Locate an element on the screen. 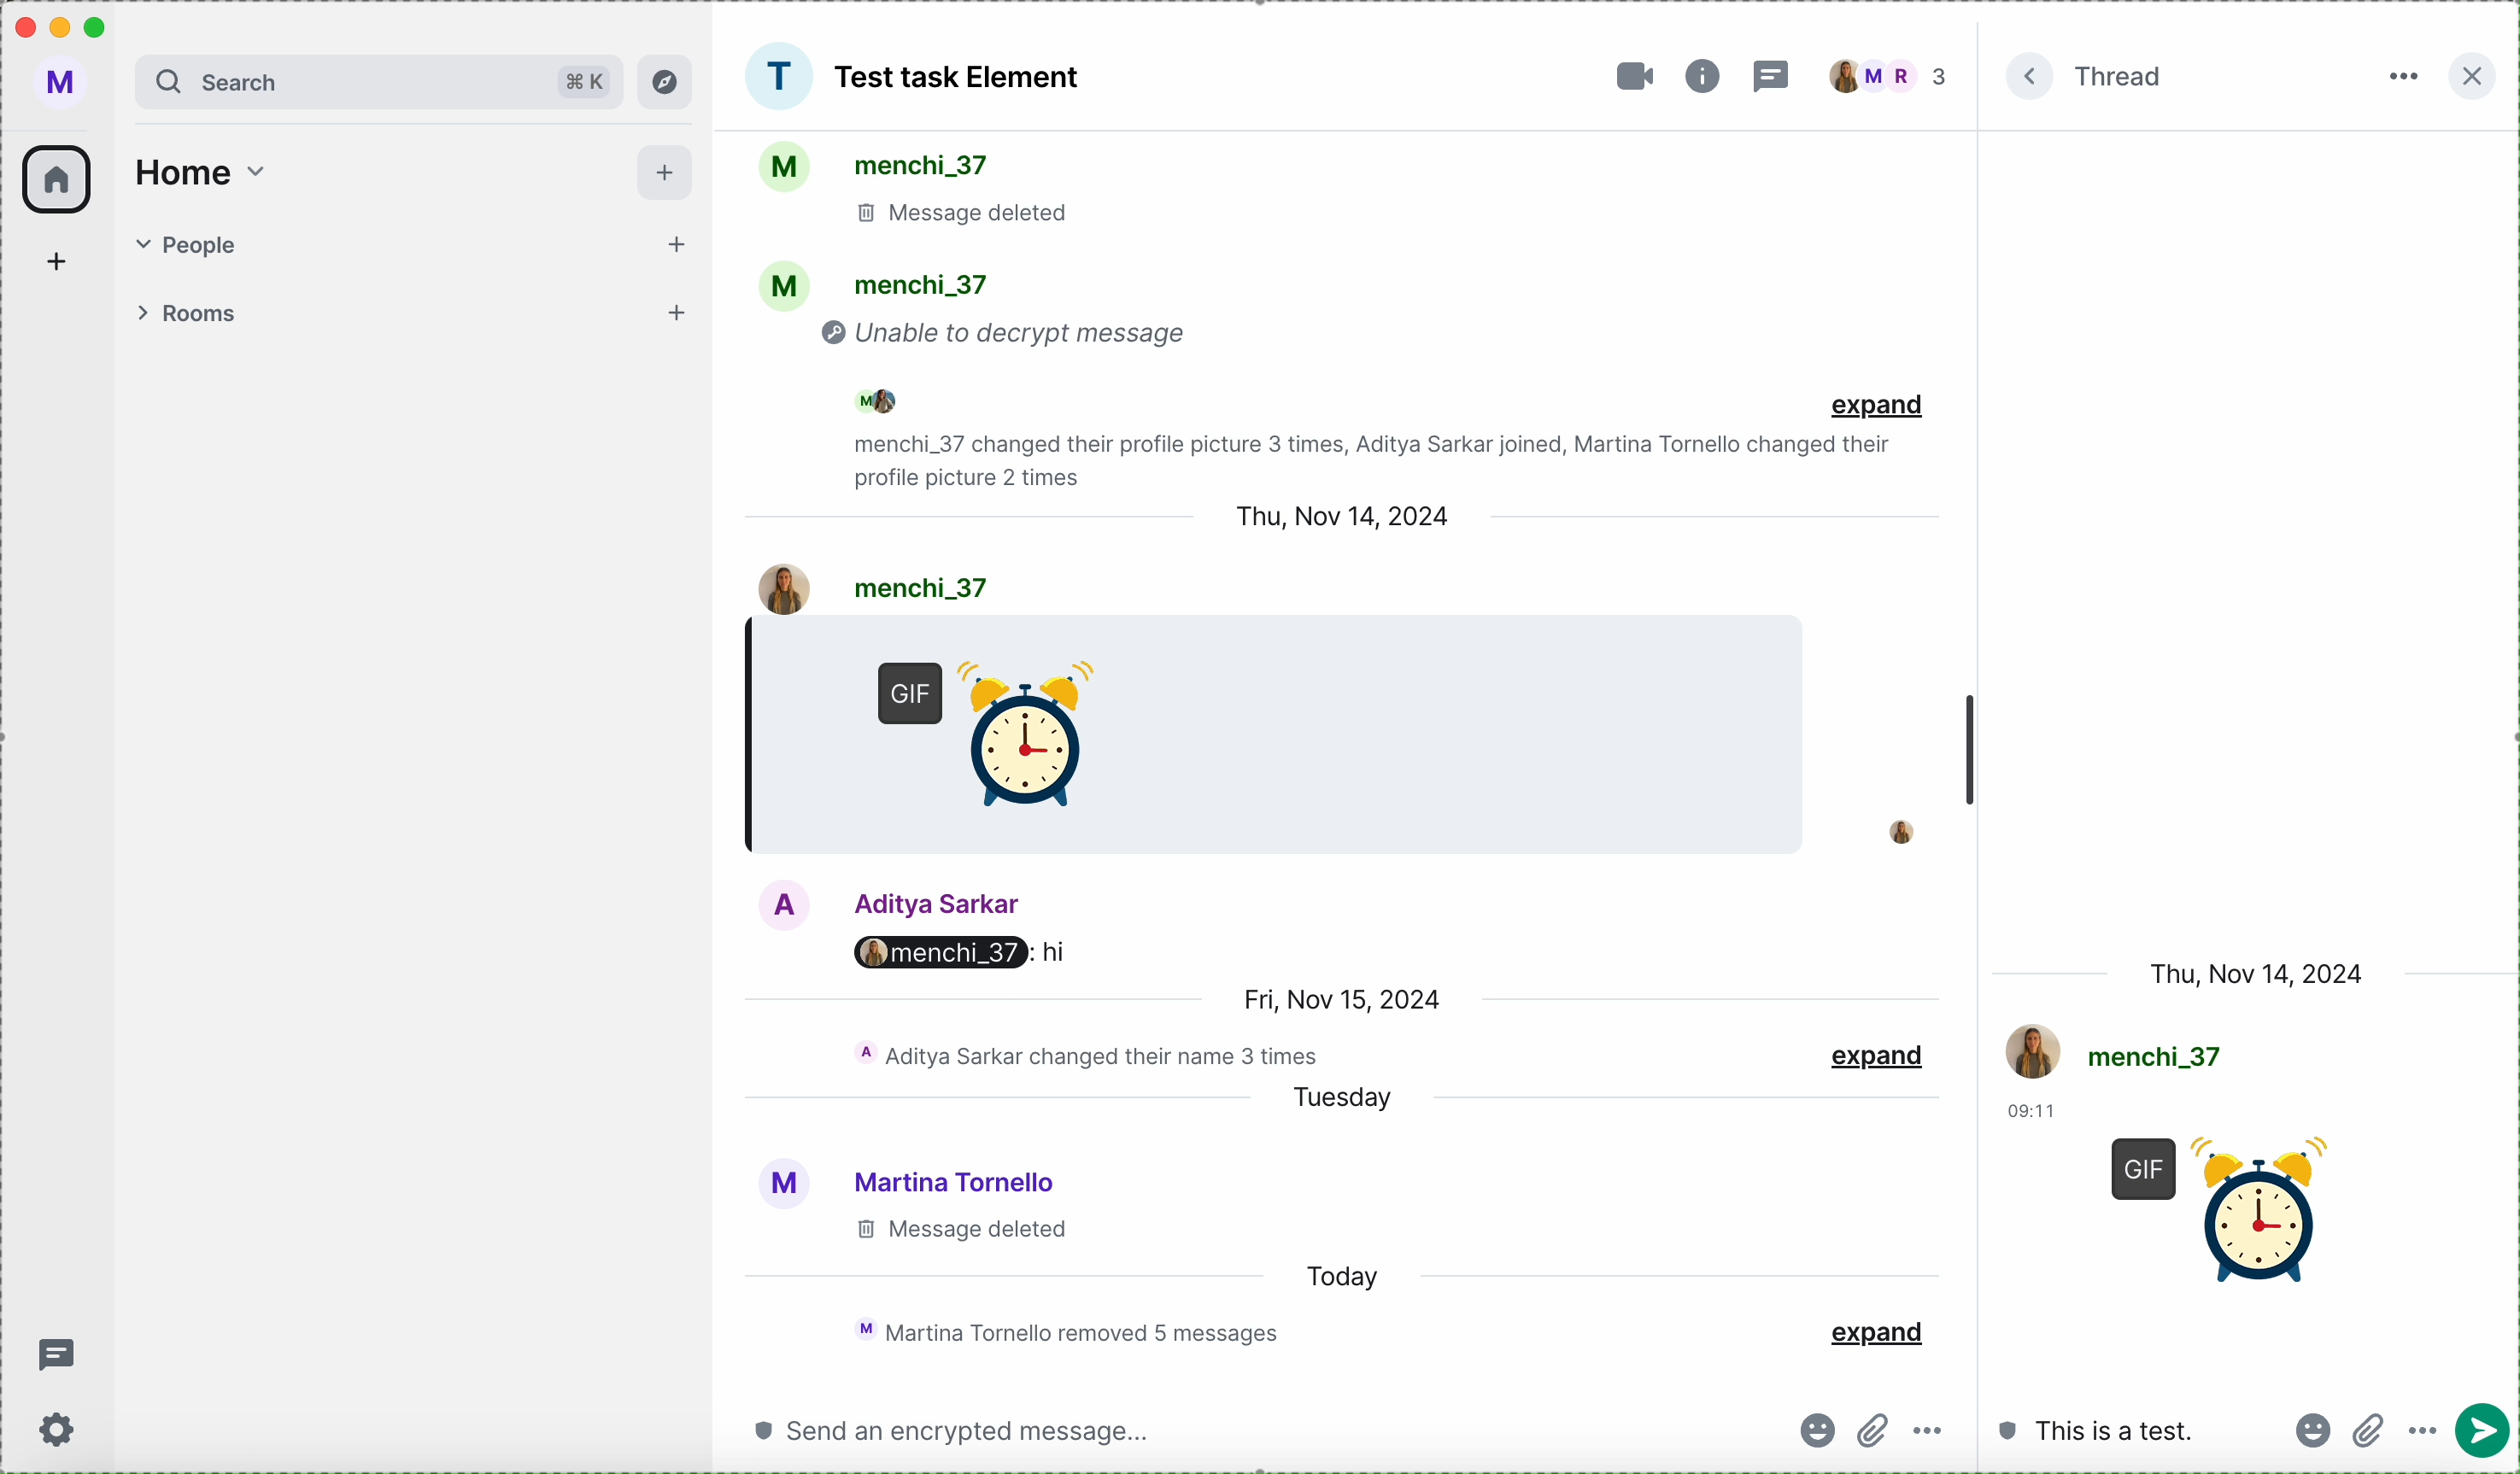 This screenshot has height=1474, width=2520. expand is located at coordinates (1882, 1051).